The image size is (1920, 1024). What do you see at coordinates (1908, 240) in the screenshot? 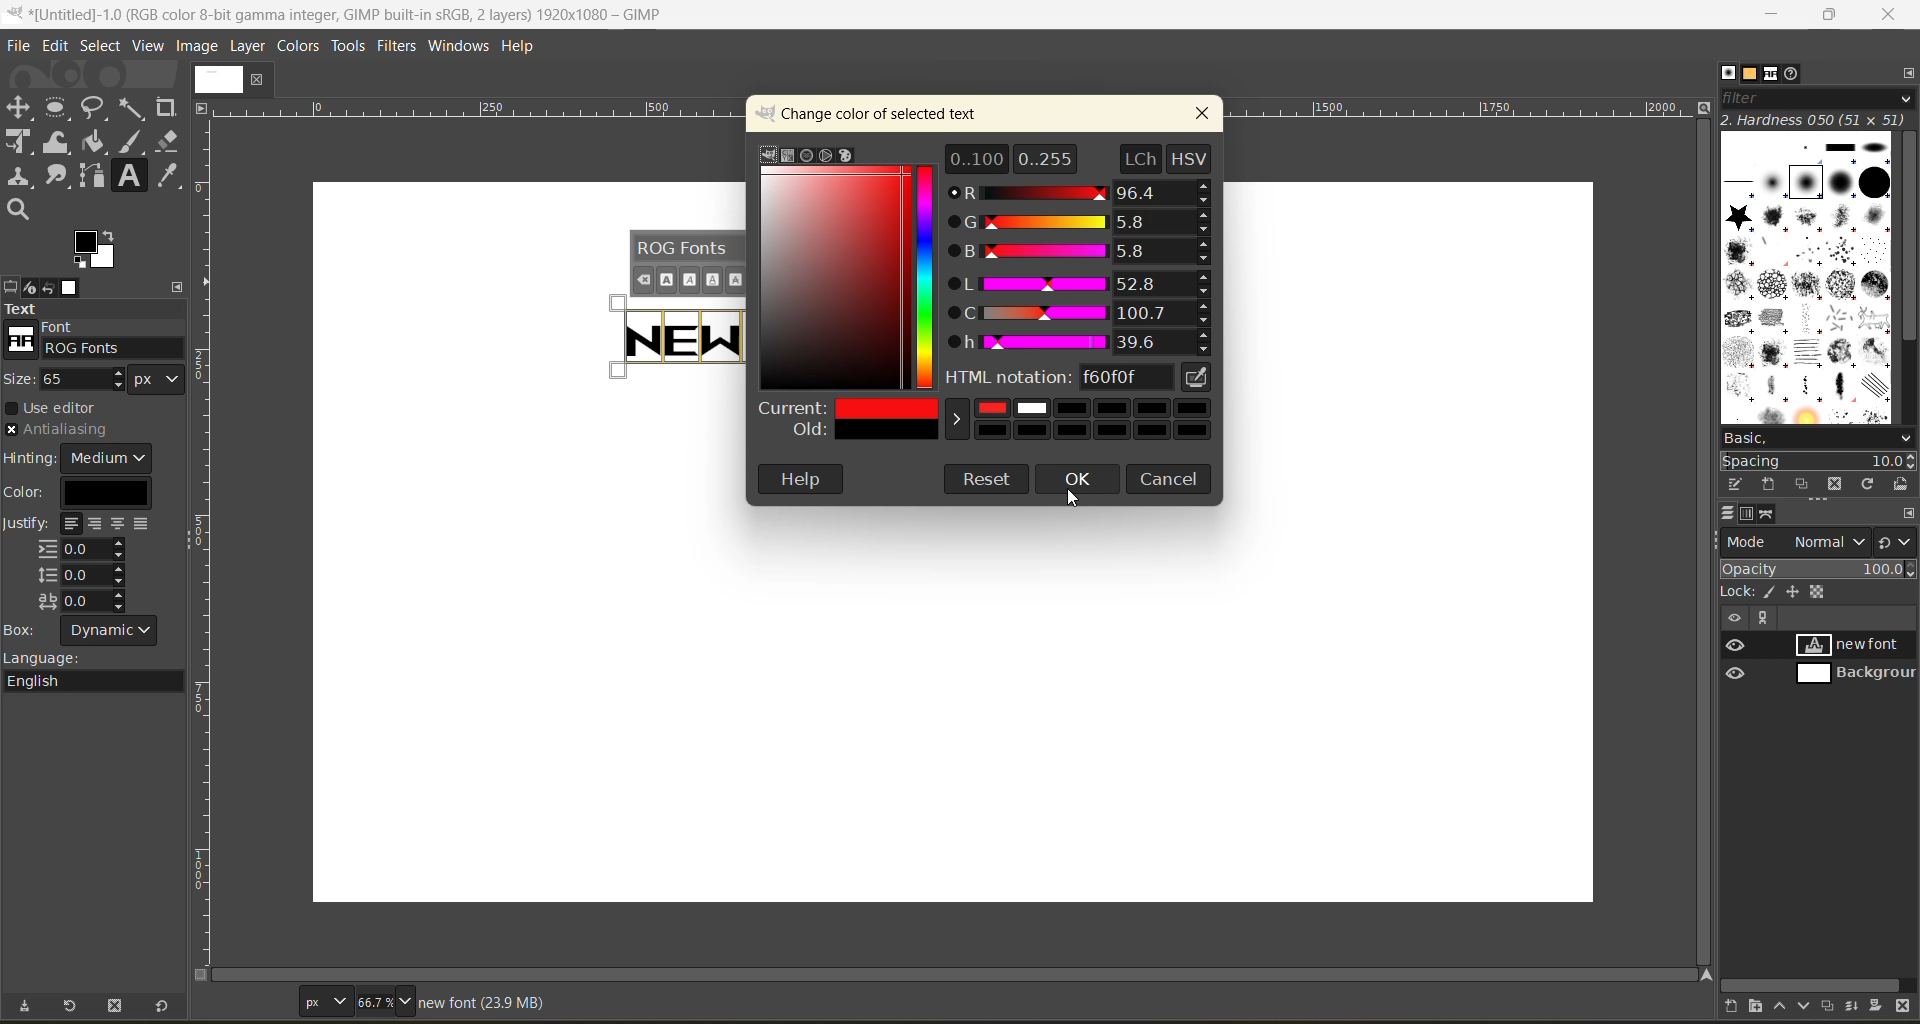
I see `vertical scroll bar` at bounding box center [1908, 240].